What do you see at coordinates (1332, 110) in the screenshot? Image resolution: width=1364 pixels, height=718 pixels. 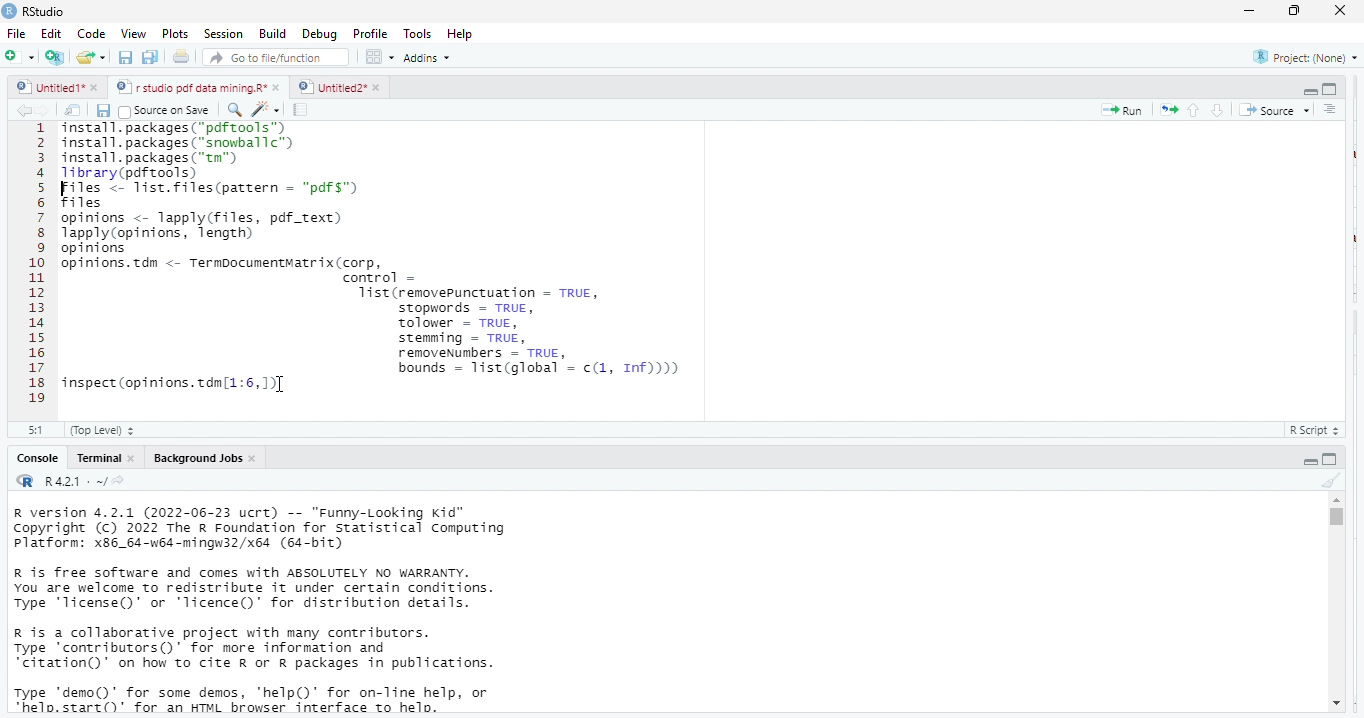 I see `show document outline` at bounding box center [1332, 110].